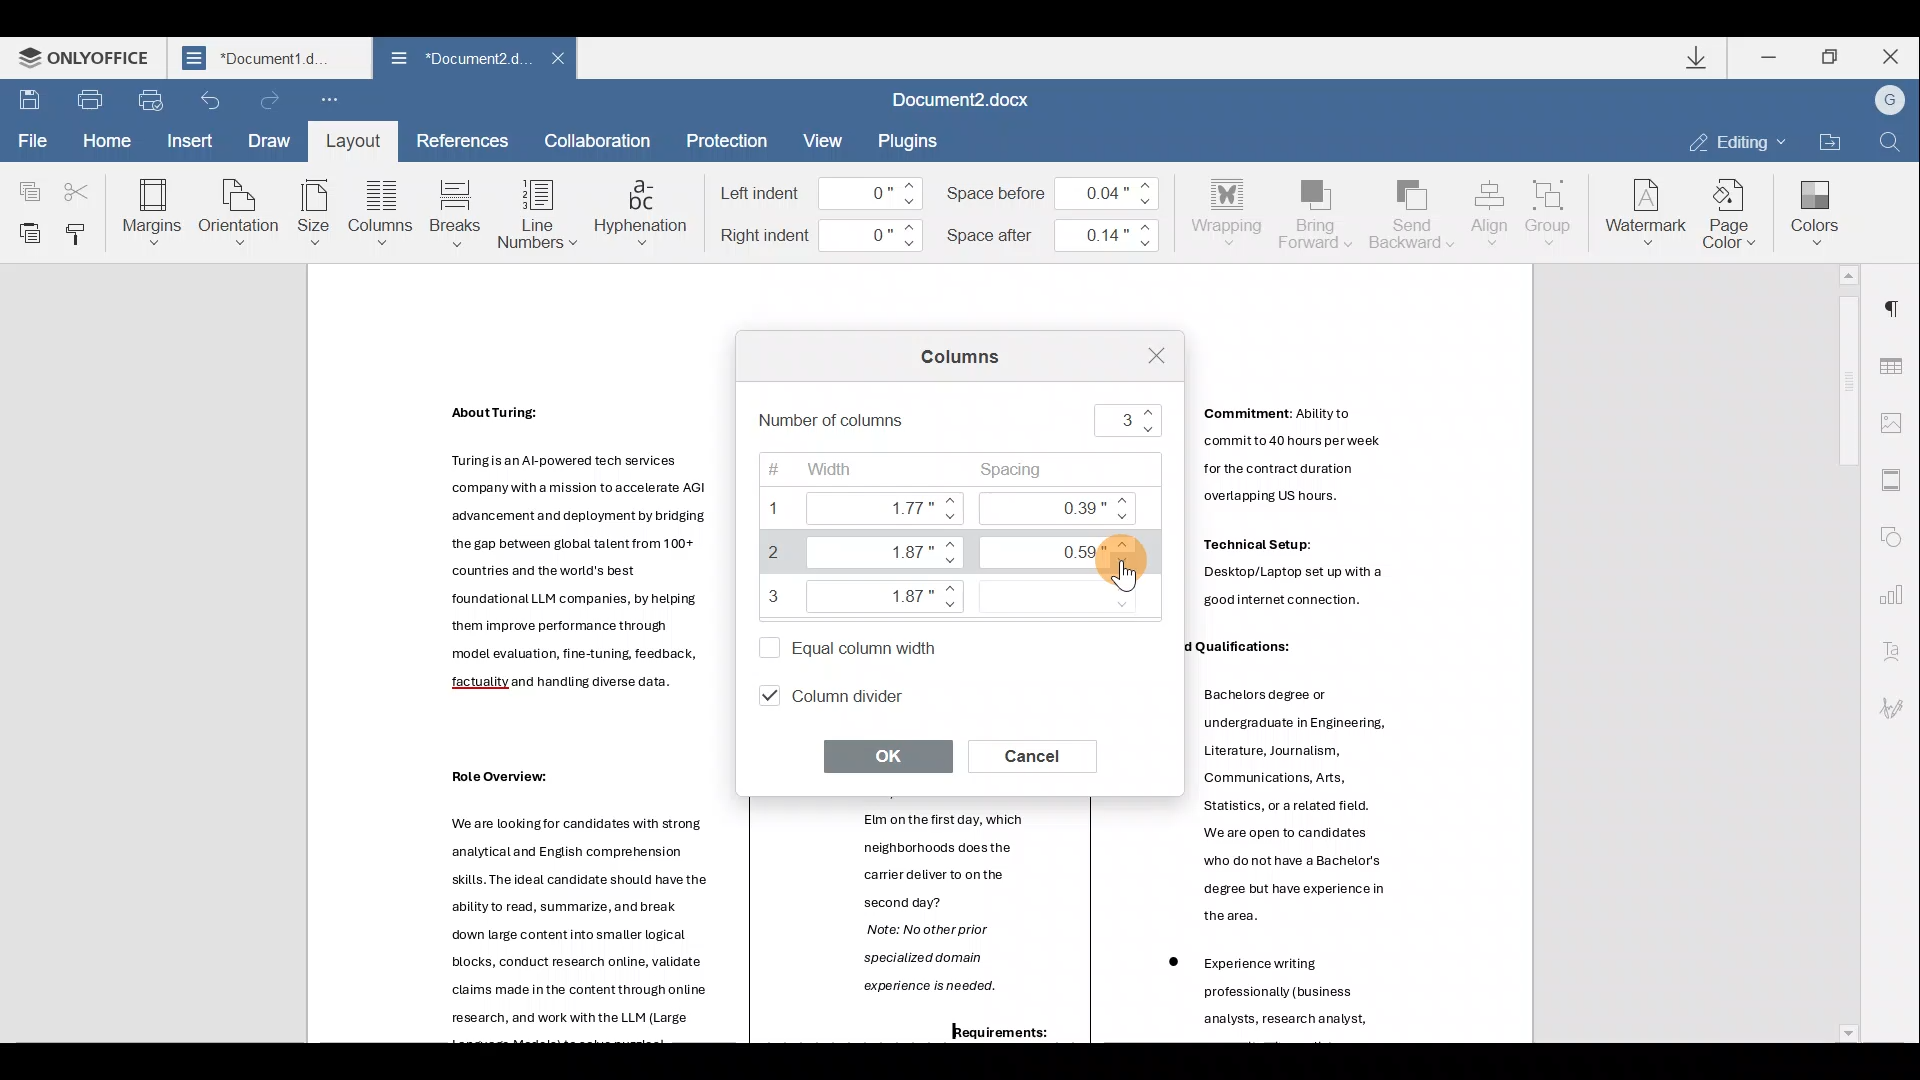  Describe the element at coordinates (1147, 354) in the screenshot. I see `Close` at that location.